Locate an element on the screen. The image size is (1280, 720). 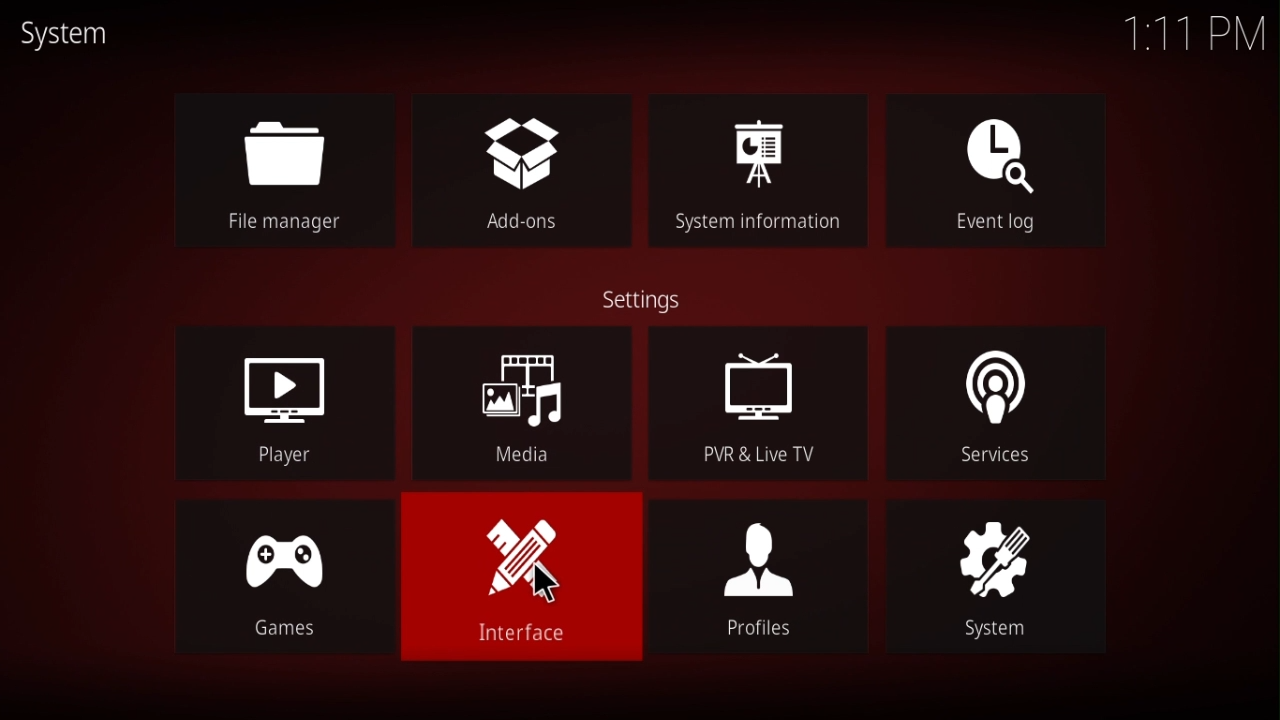
system is located at coordinates (69, 34).